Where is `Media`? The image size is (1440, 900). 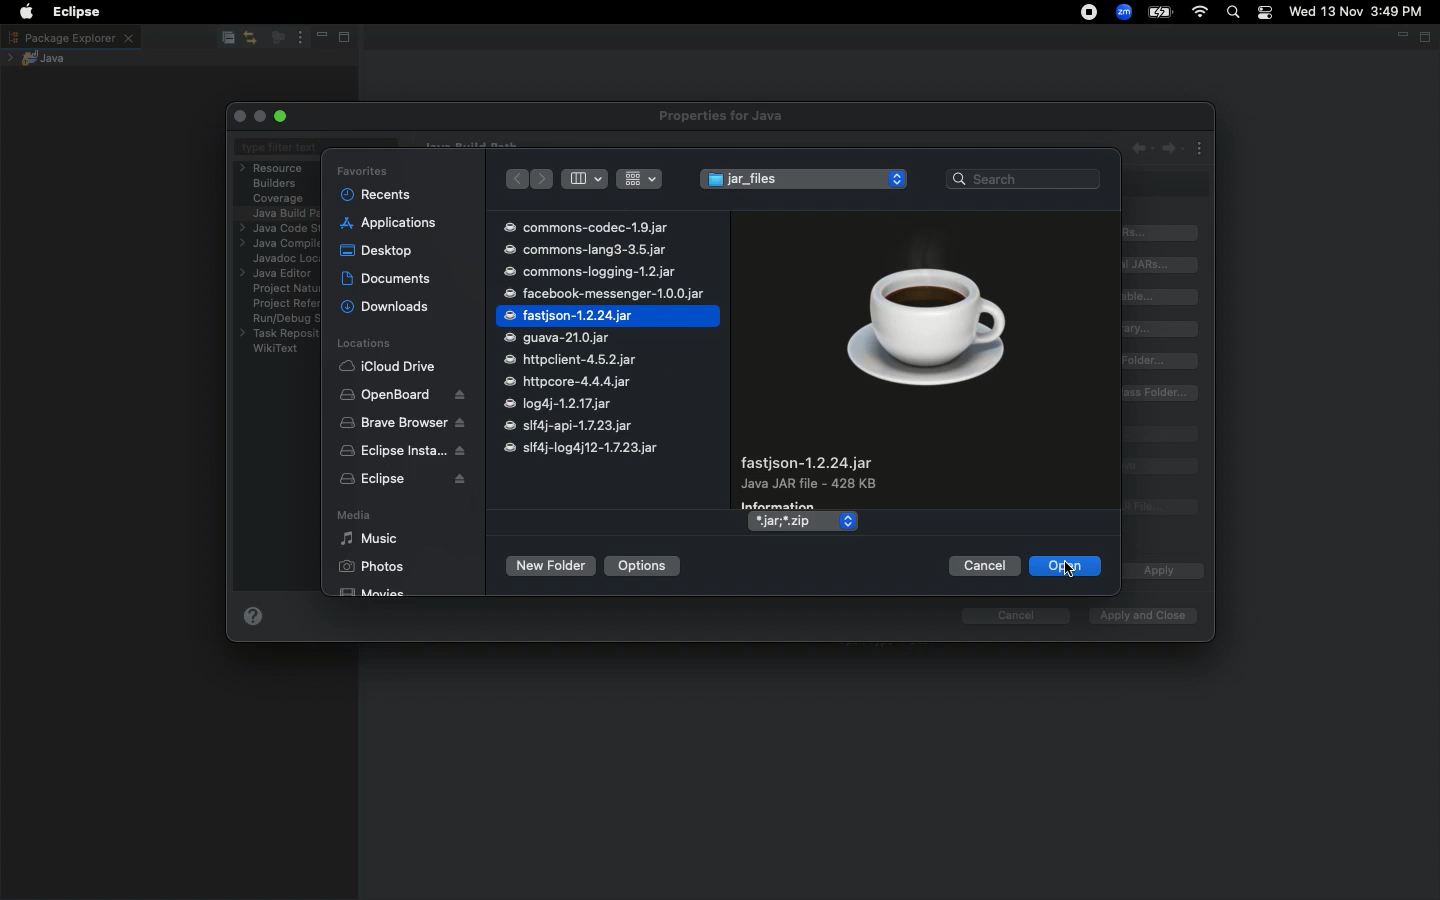
Media is located at coordinates (352, 517).